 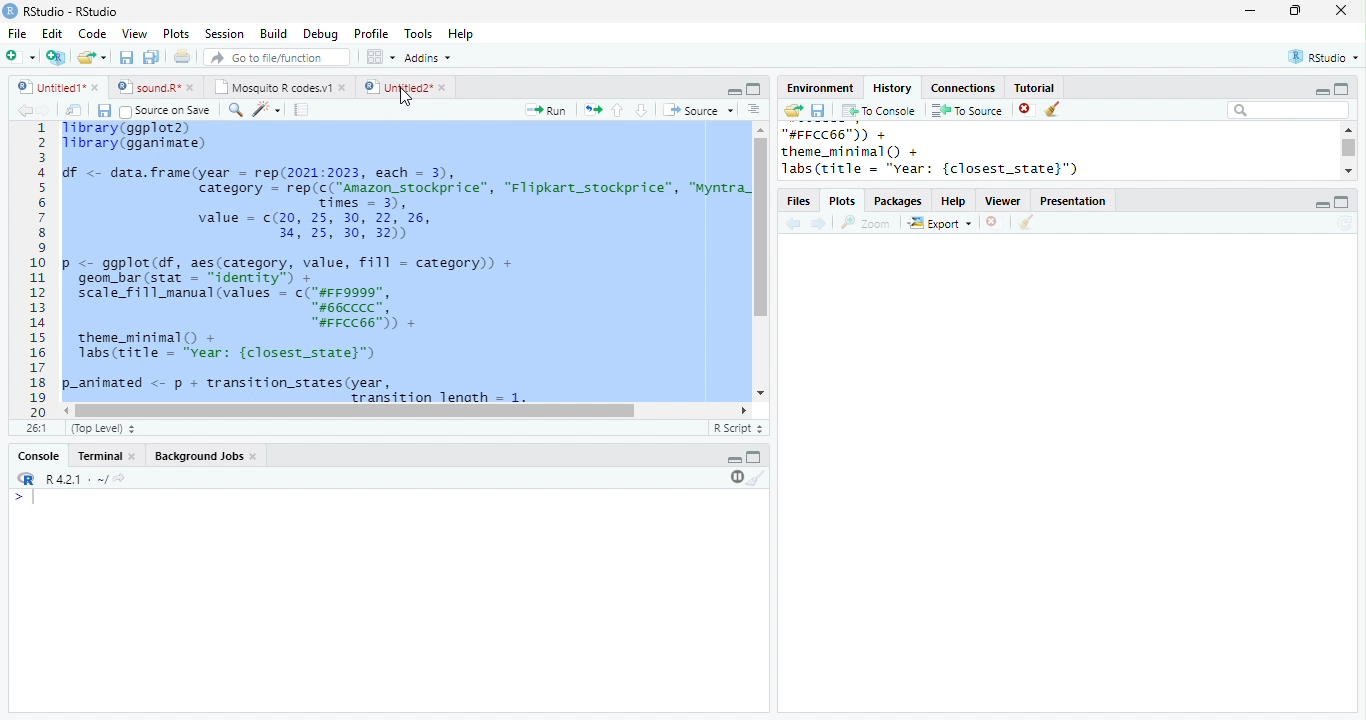 I want to click on maximize, so click(x=1342, y=202).